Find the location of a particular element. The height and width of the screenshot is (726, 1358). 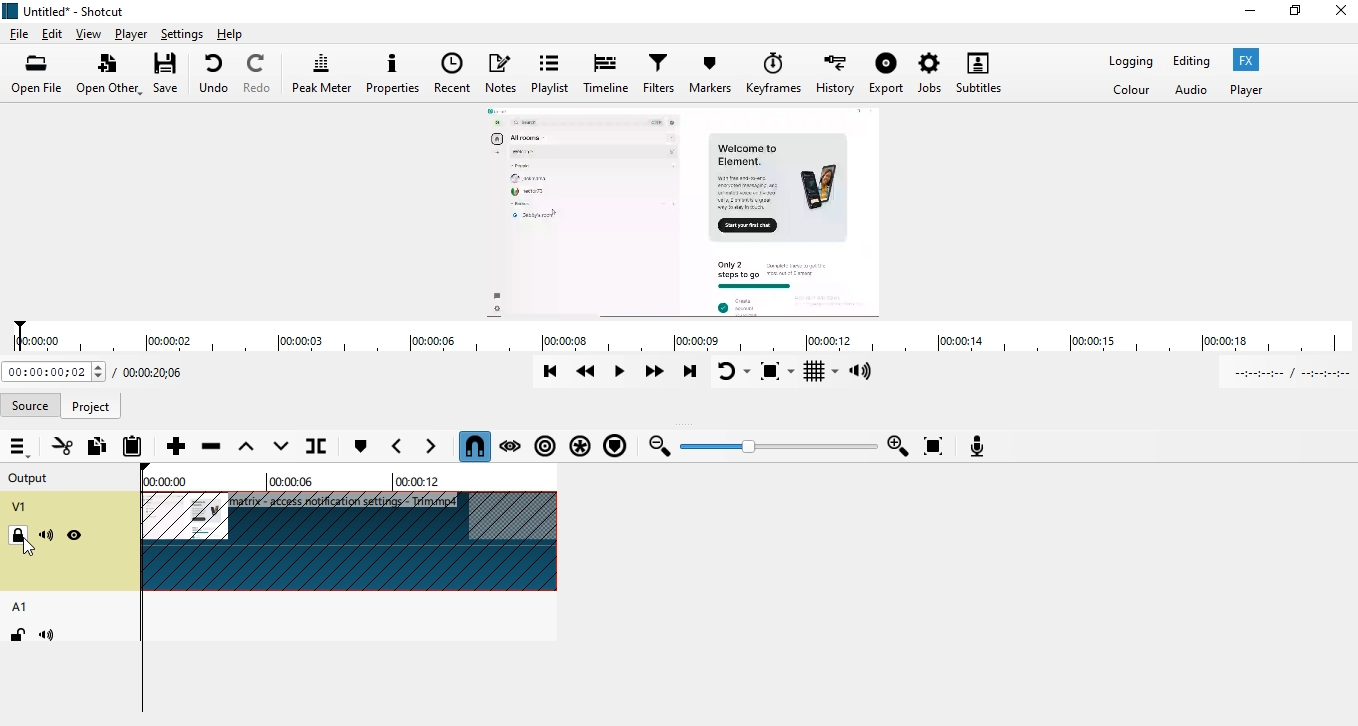

open other is located at coordinates (110, 74).